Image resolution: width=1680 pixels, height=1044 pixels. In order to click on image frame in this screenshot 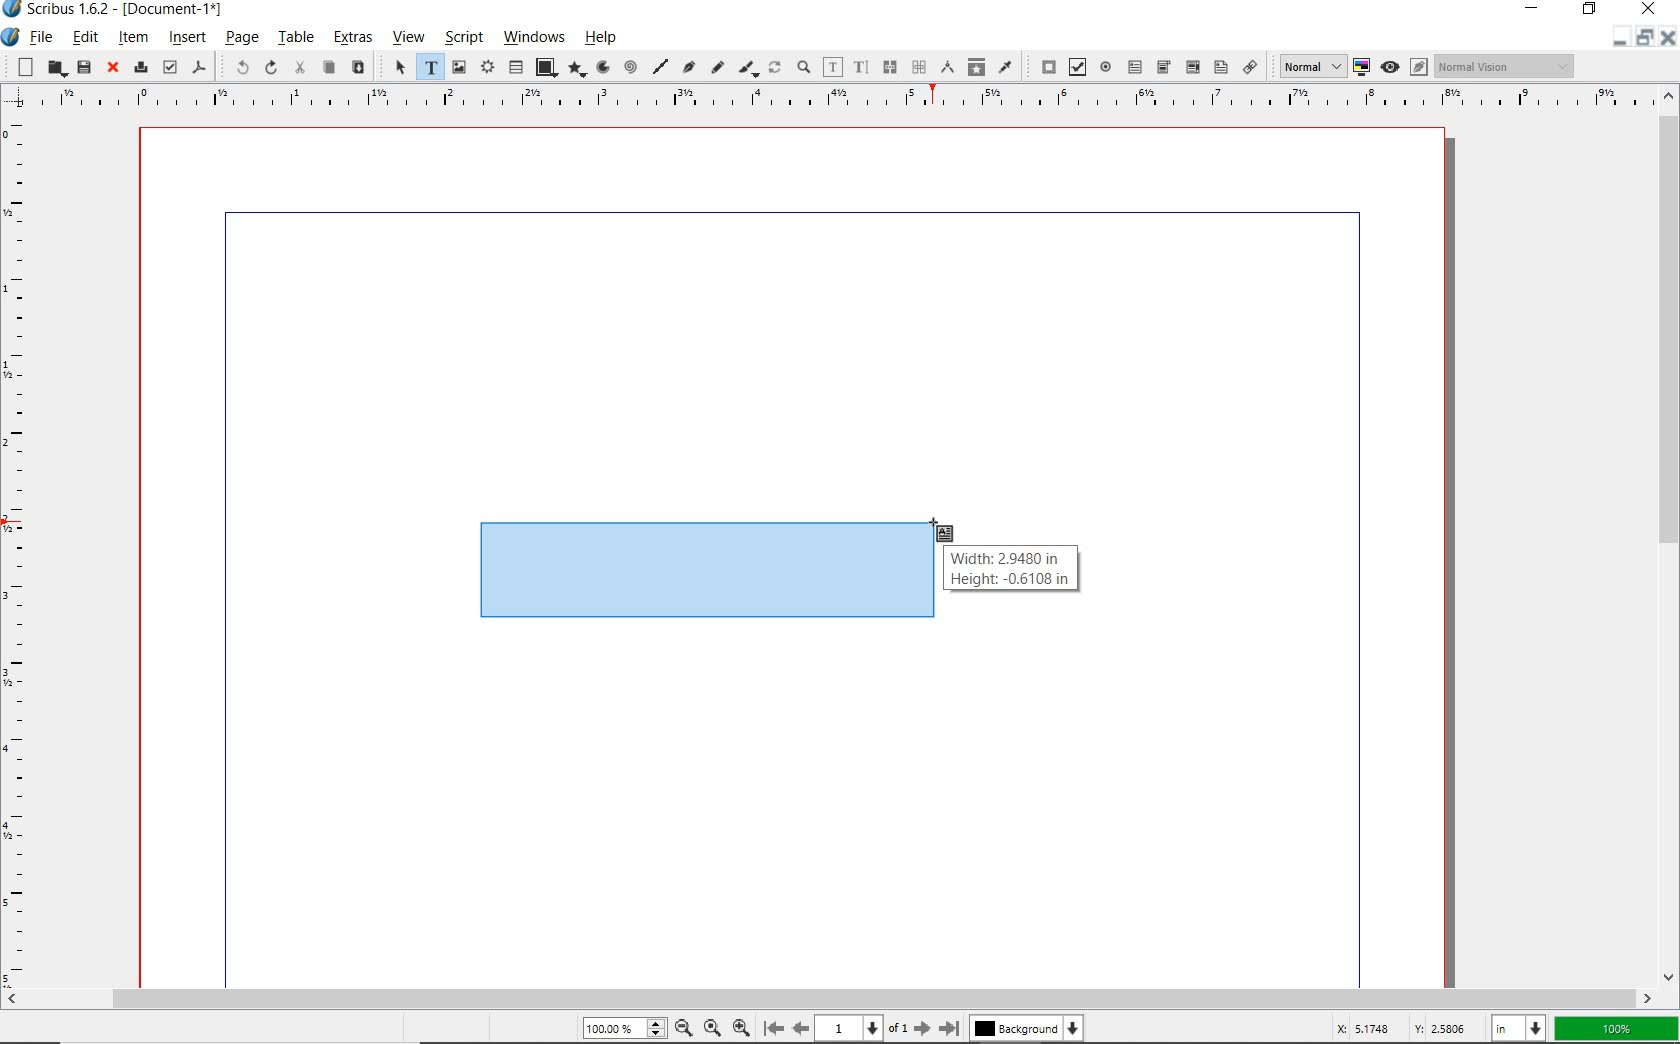, I will do `click(460, 67)`.